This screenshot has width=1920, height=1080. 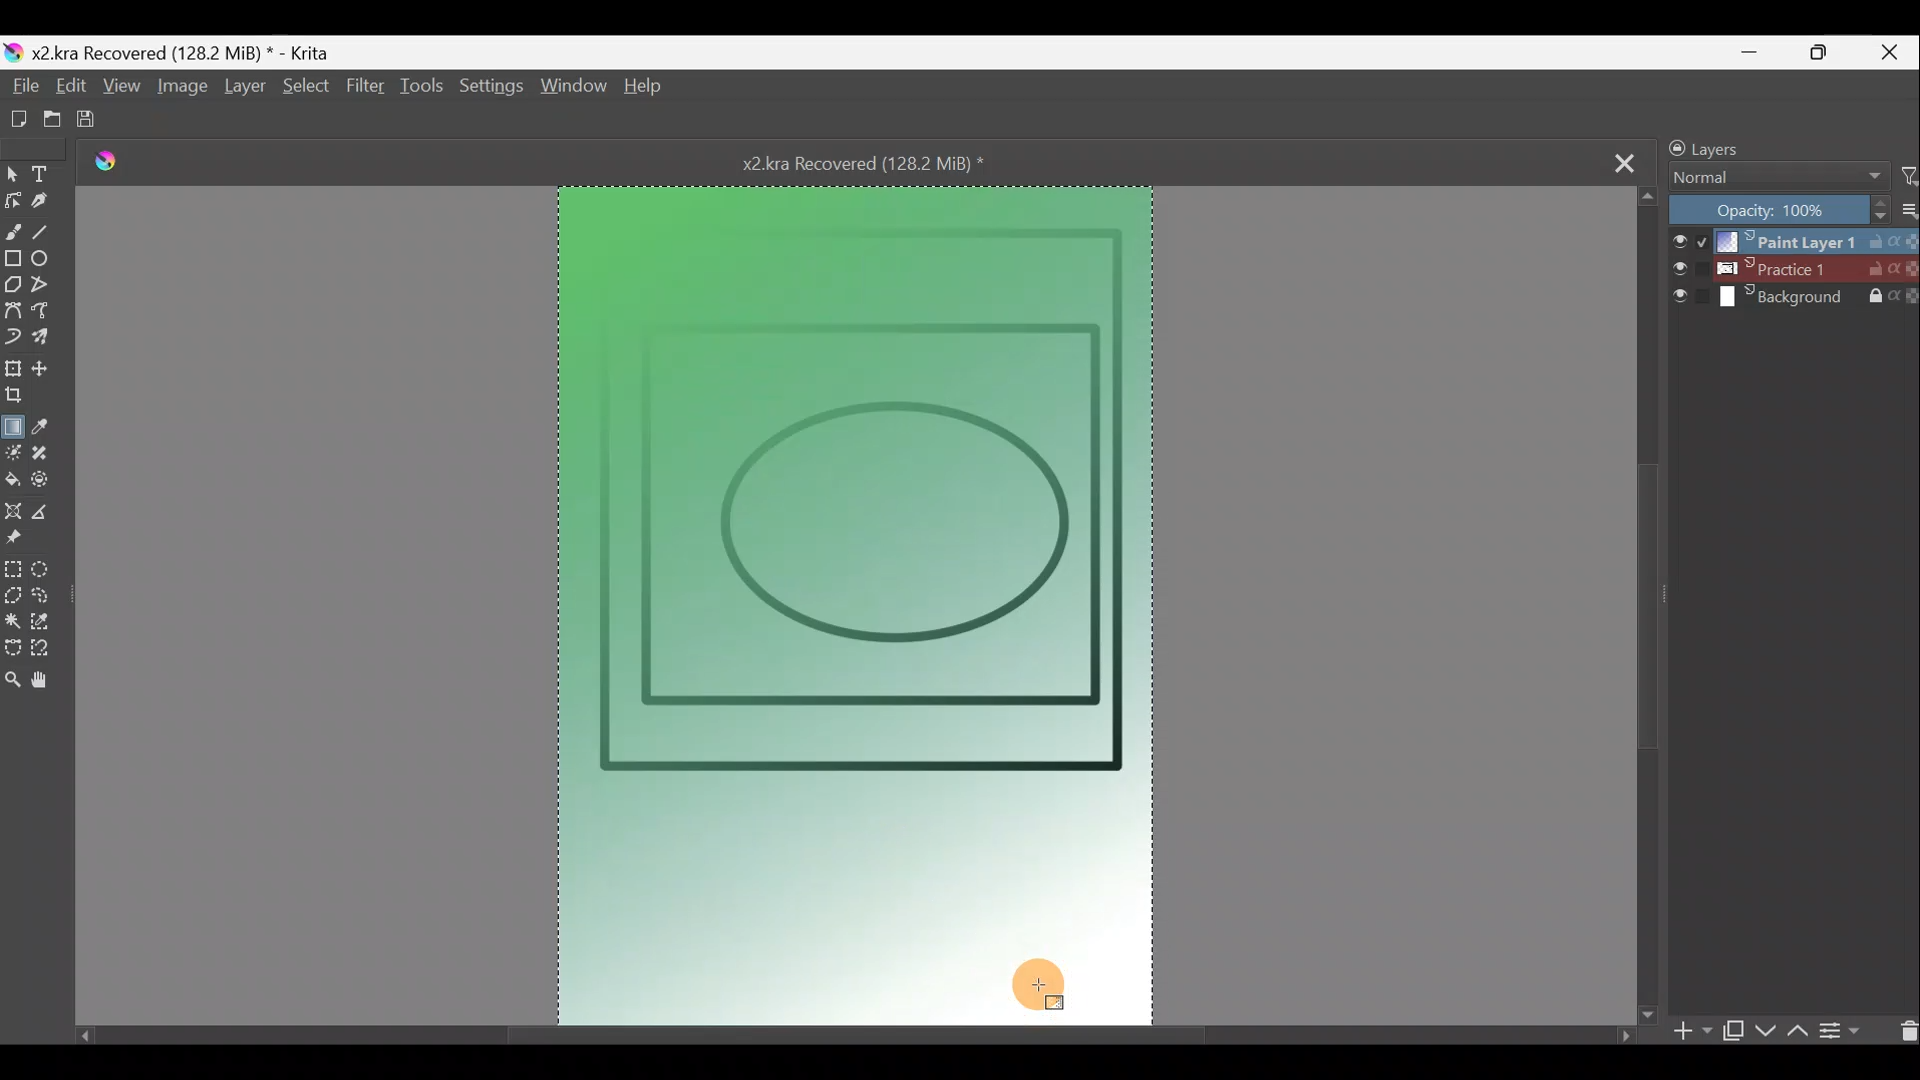 I want to click on Multibrush tool, so click(x=47, y=339).